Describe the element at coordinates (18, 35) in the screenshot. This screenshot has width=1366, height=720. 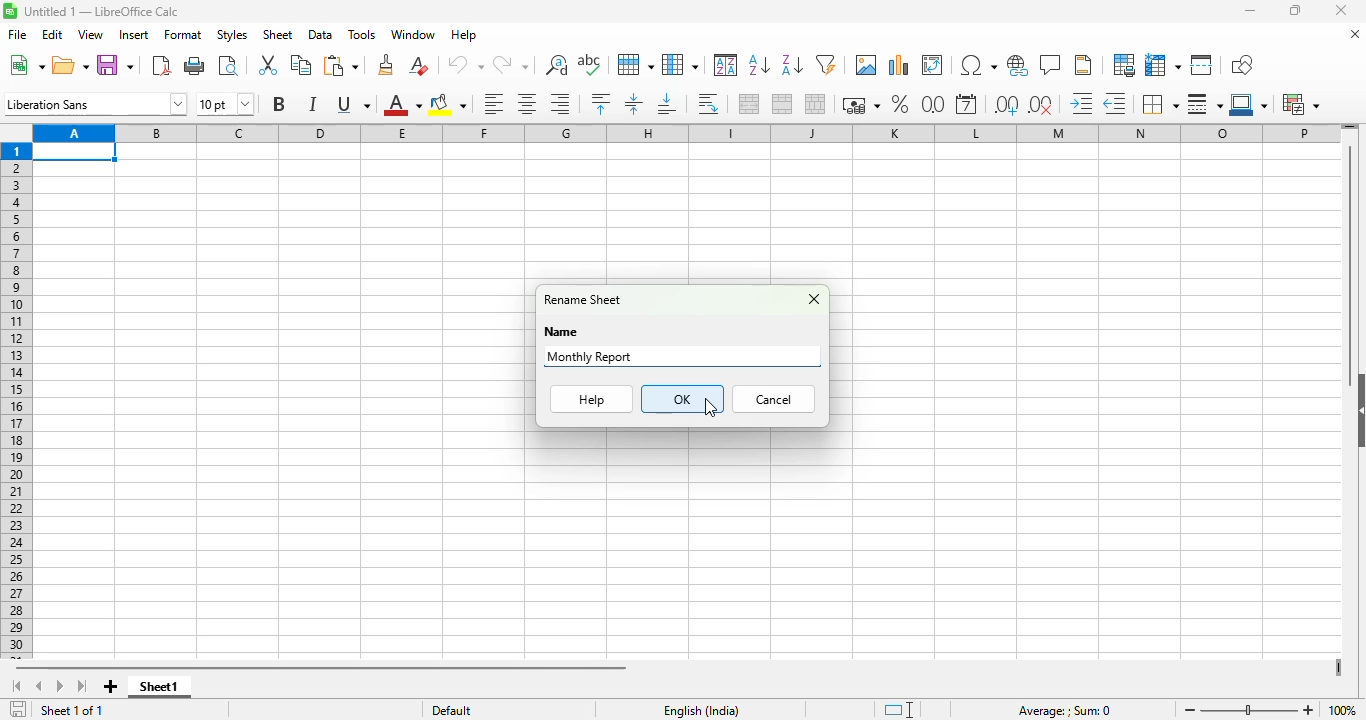
I see `file` at that location.